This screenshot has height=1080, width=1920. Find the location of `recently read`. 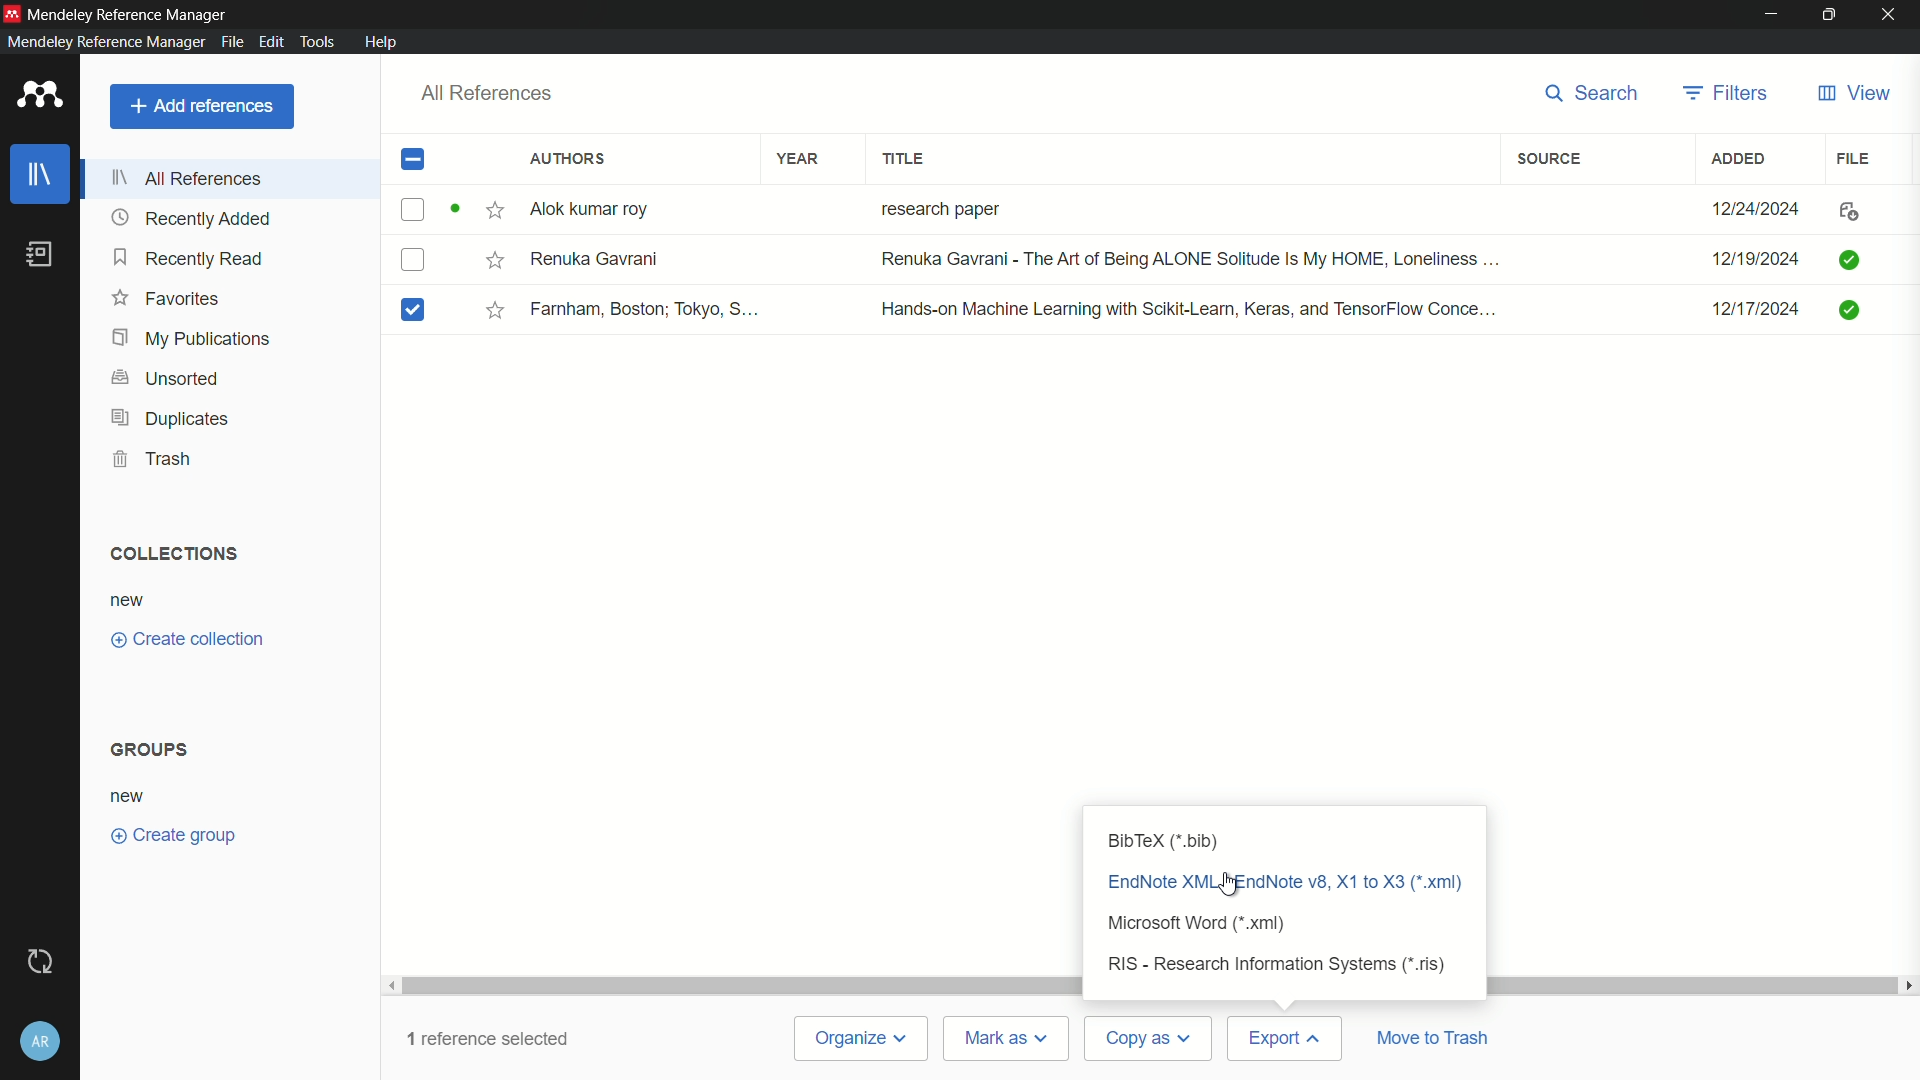

recently read is located at coordinates (188, 257).